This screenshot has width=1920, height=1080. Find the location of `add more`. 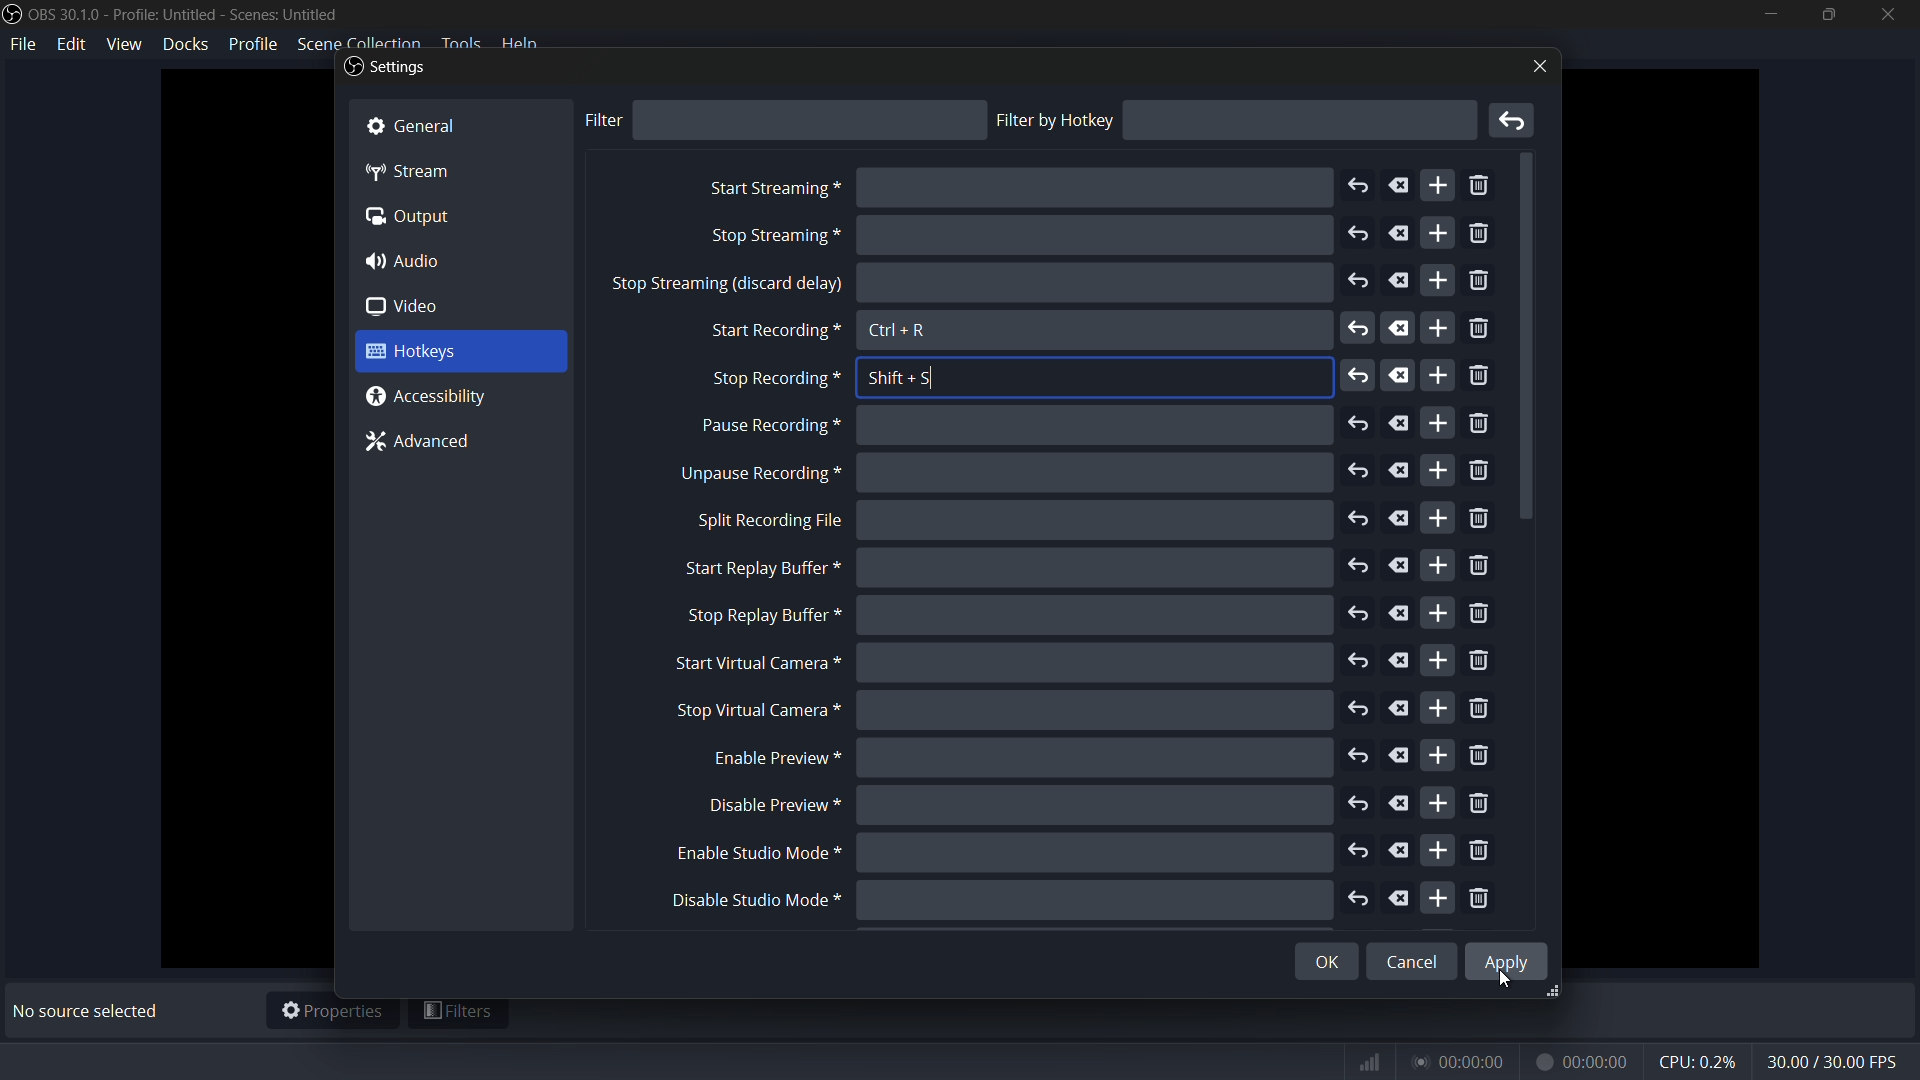

add more is located at coordinates (1435, 375).